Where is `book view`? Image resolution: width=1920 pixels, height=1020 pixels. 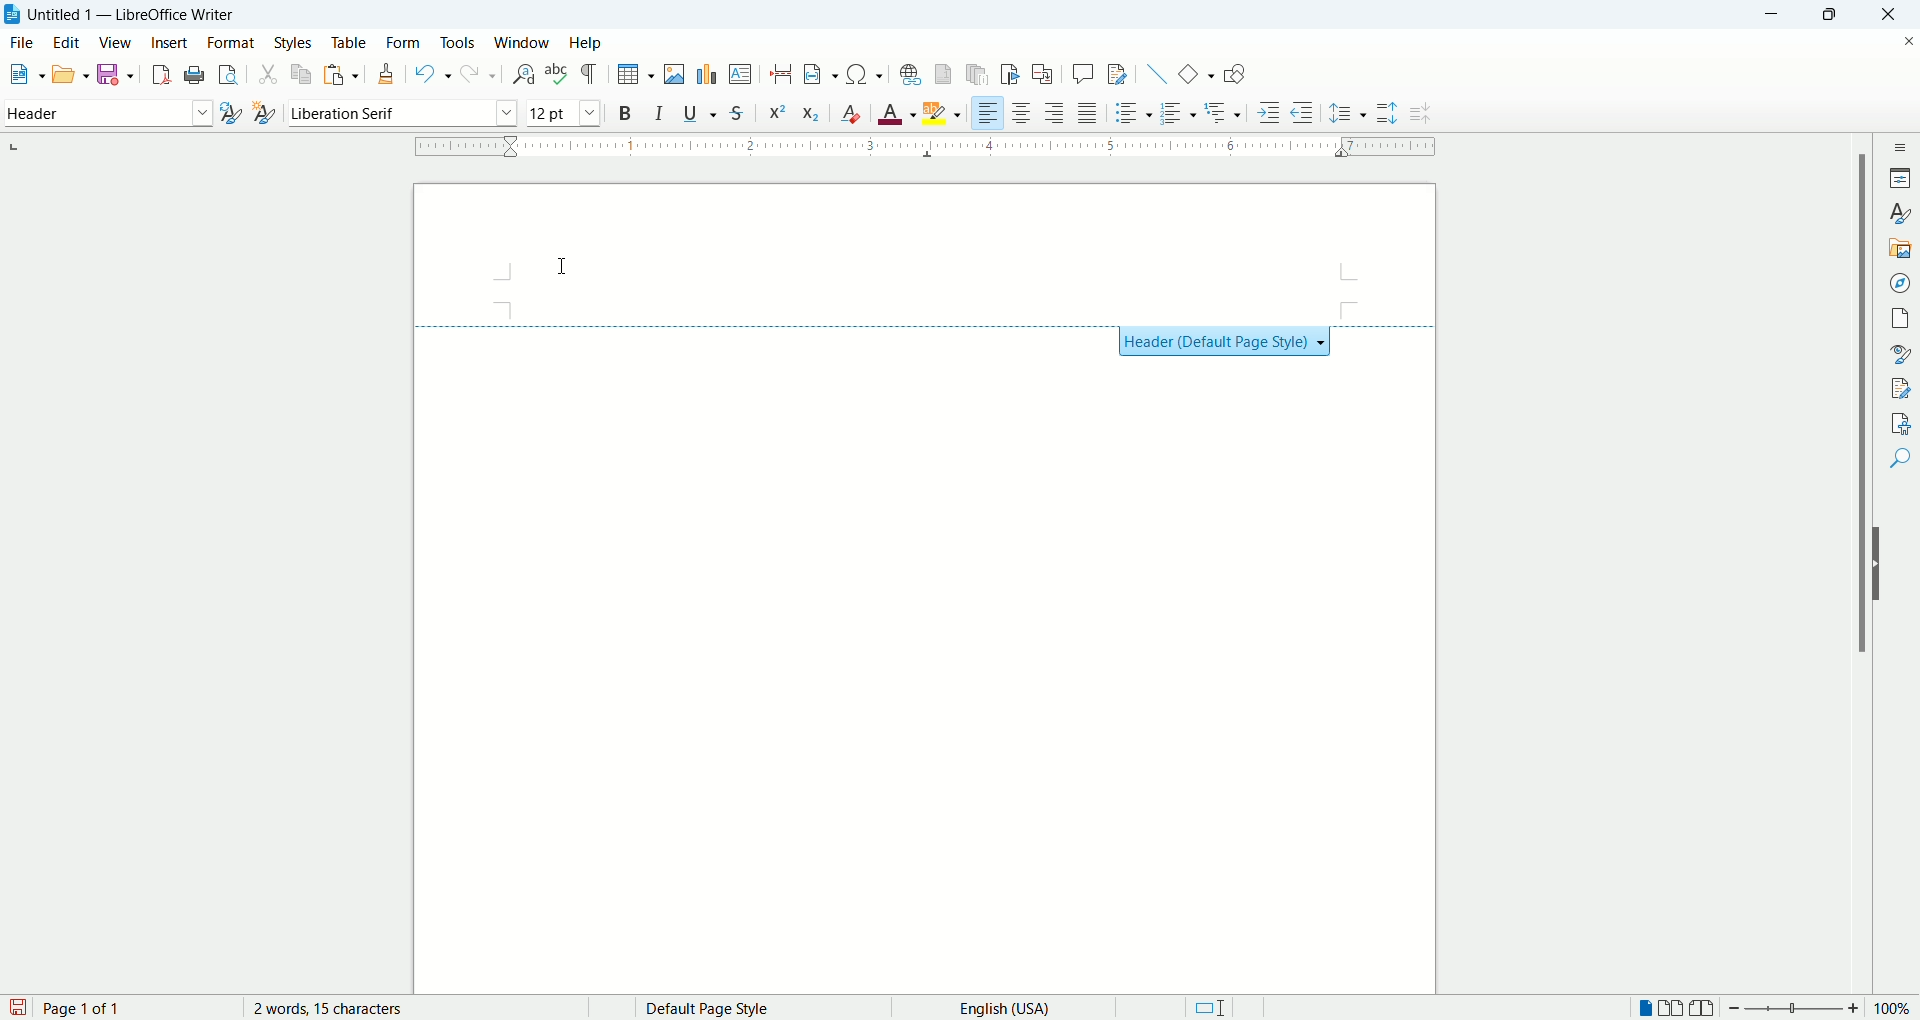 book view is located at coordinates (1702, 1007).